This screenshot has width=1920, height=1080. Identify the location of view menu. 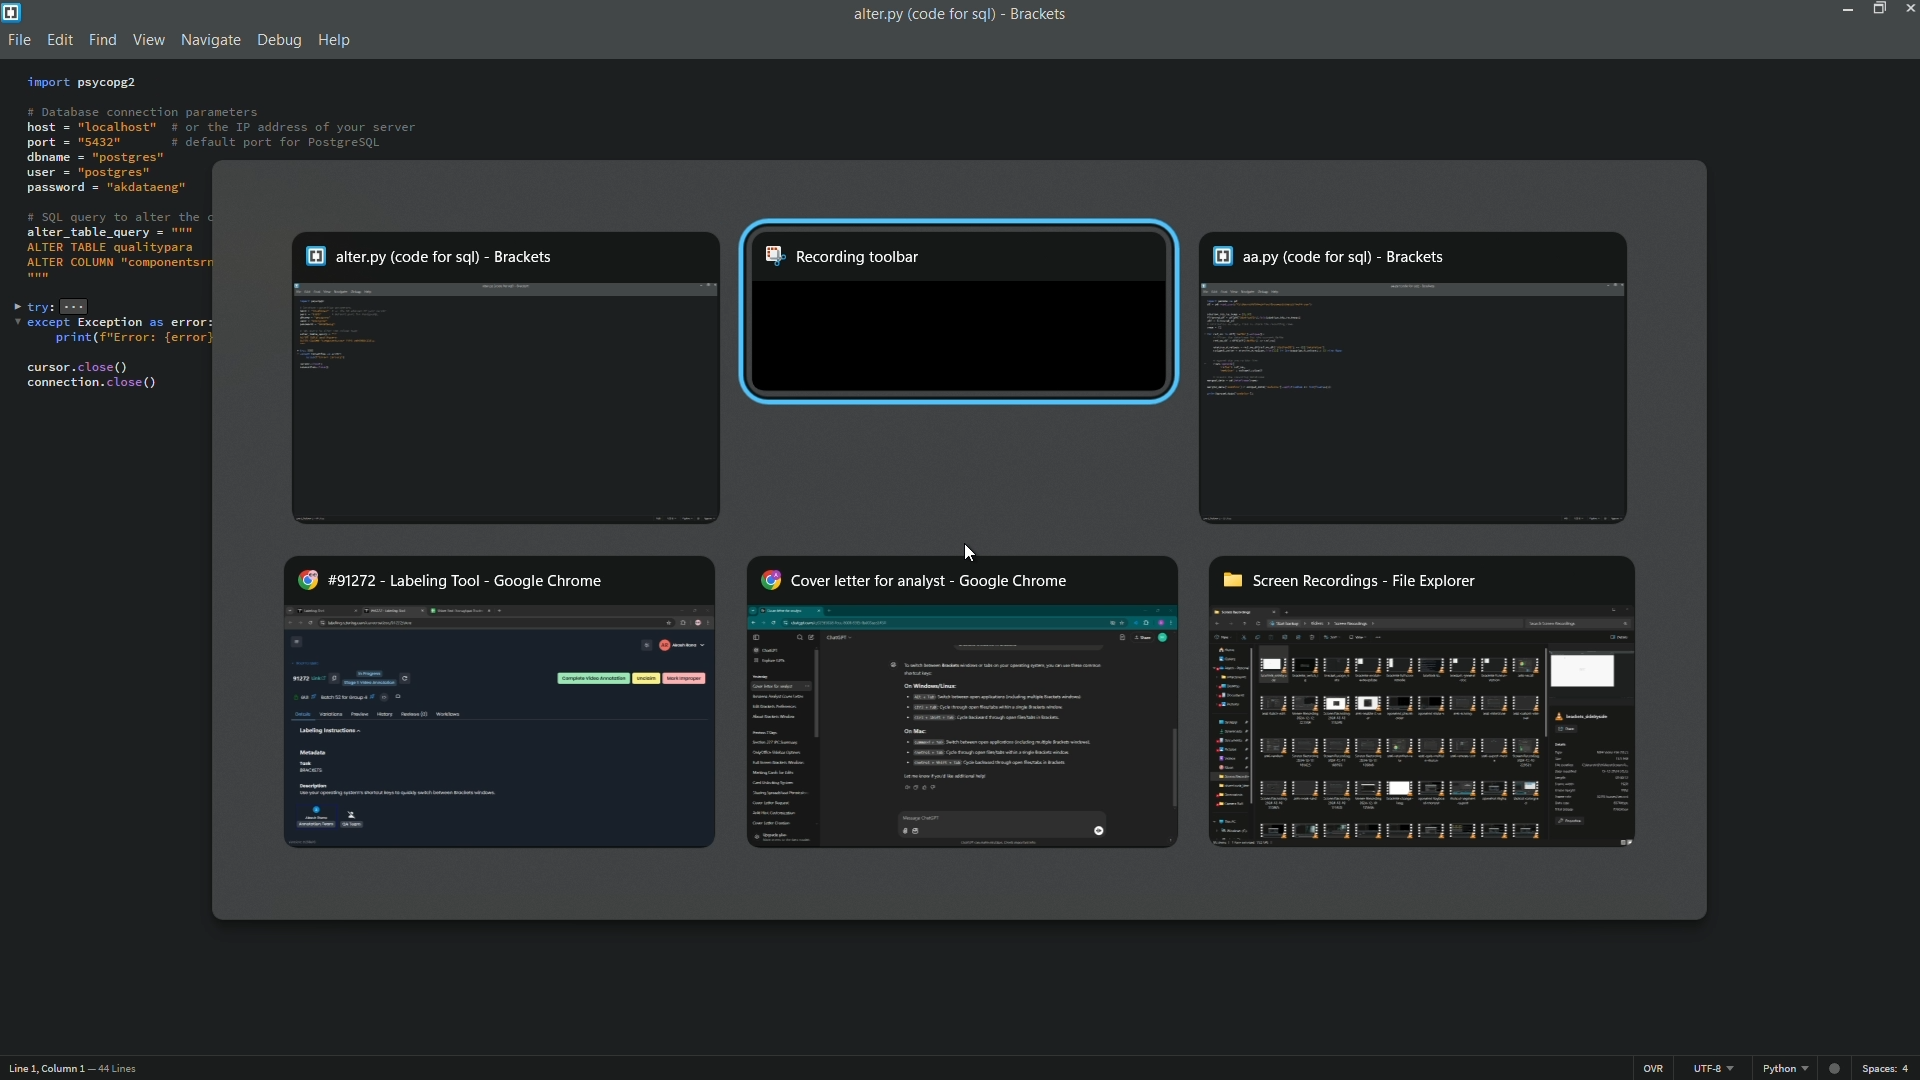
(143, 41).